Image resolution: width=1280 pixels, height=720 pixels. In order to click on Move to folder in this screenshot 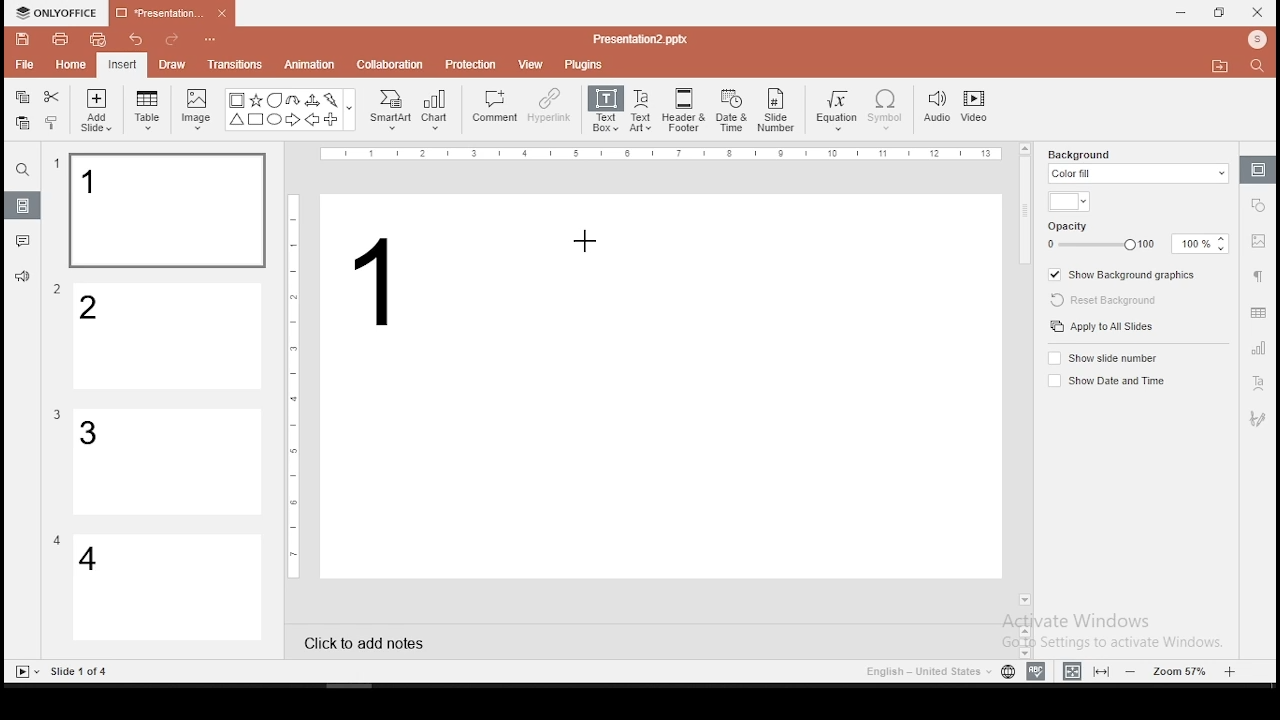, I will do `click(1223, 68)`.